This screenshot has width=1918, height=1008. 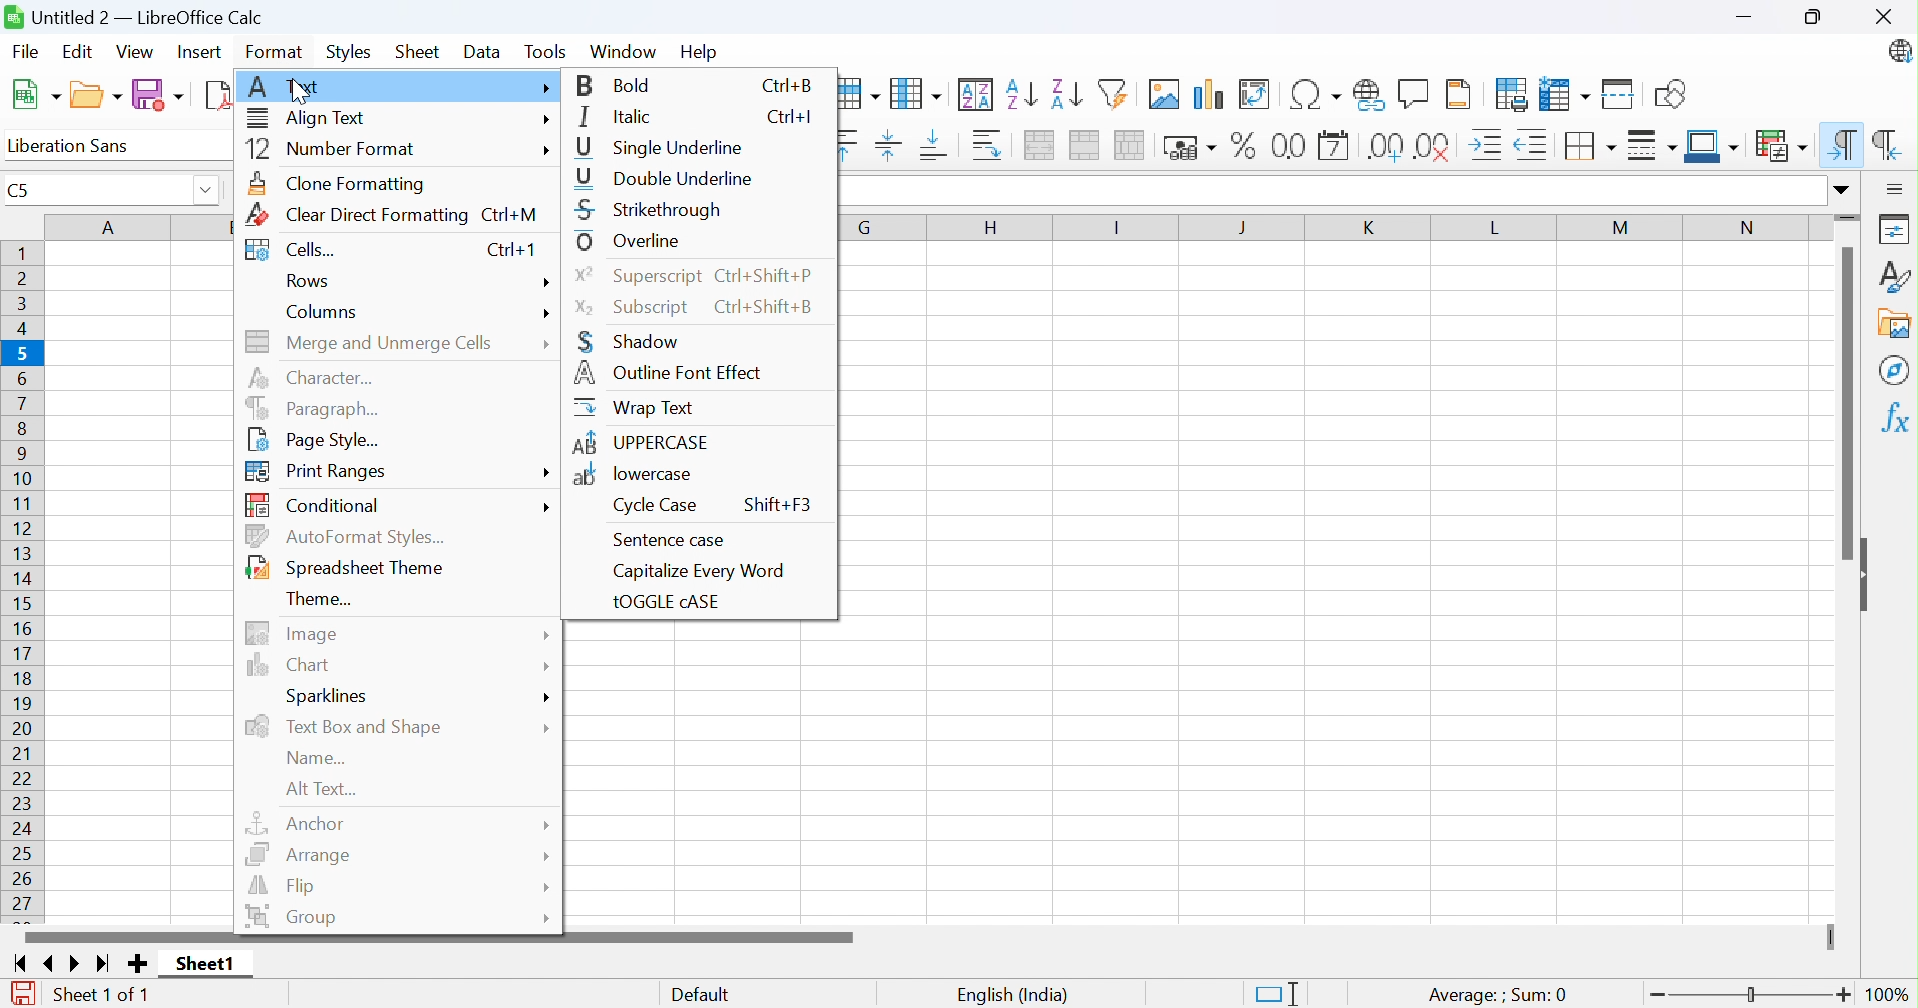 What do you see at coordinates (287, 84) in the screenshot?
I see `Text` at bounding box center [287, 84].